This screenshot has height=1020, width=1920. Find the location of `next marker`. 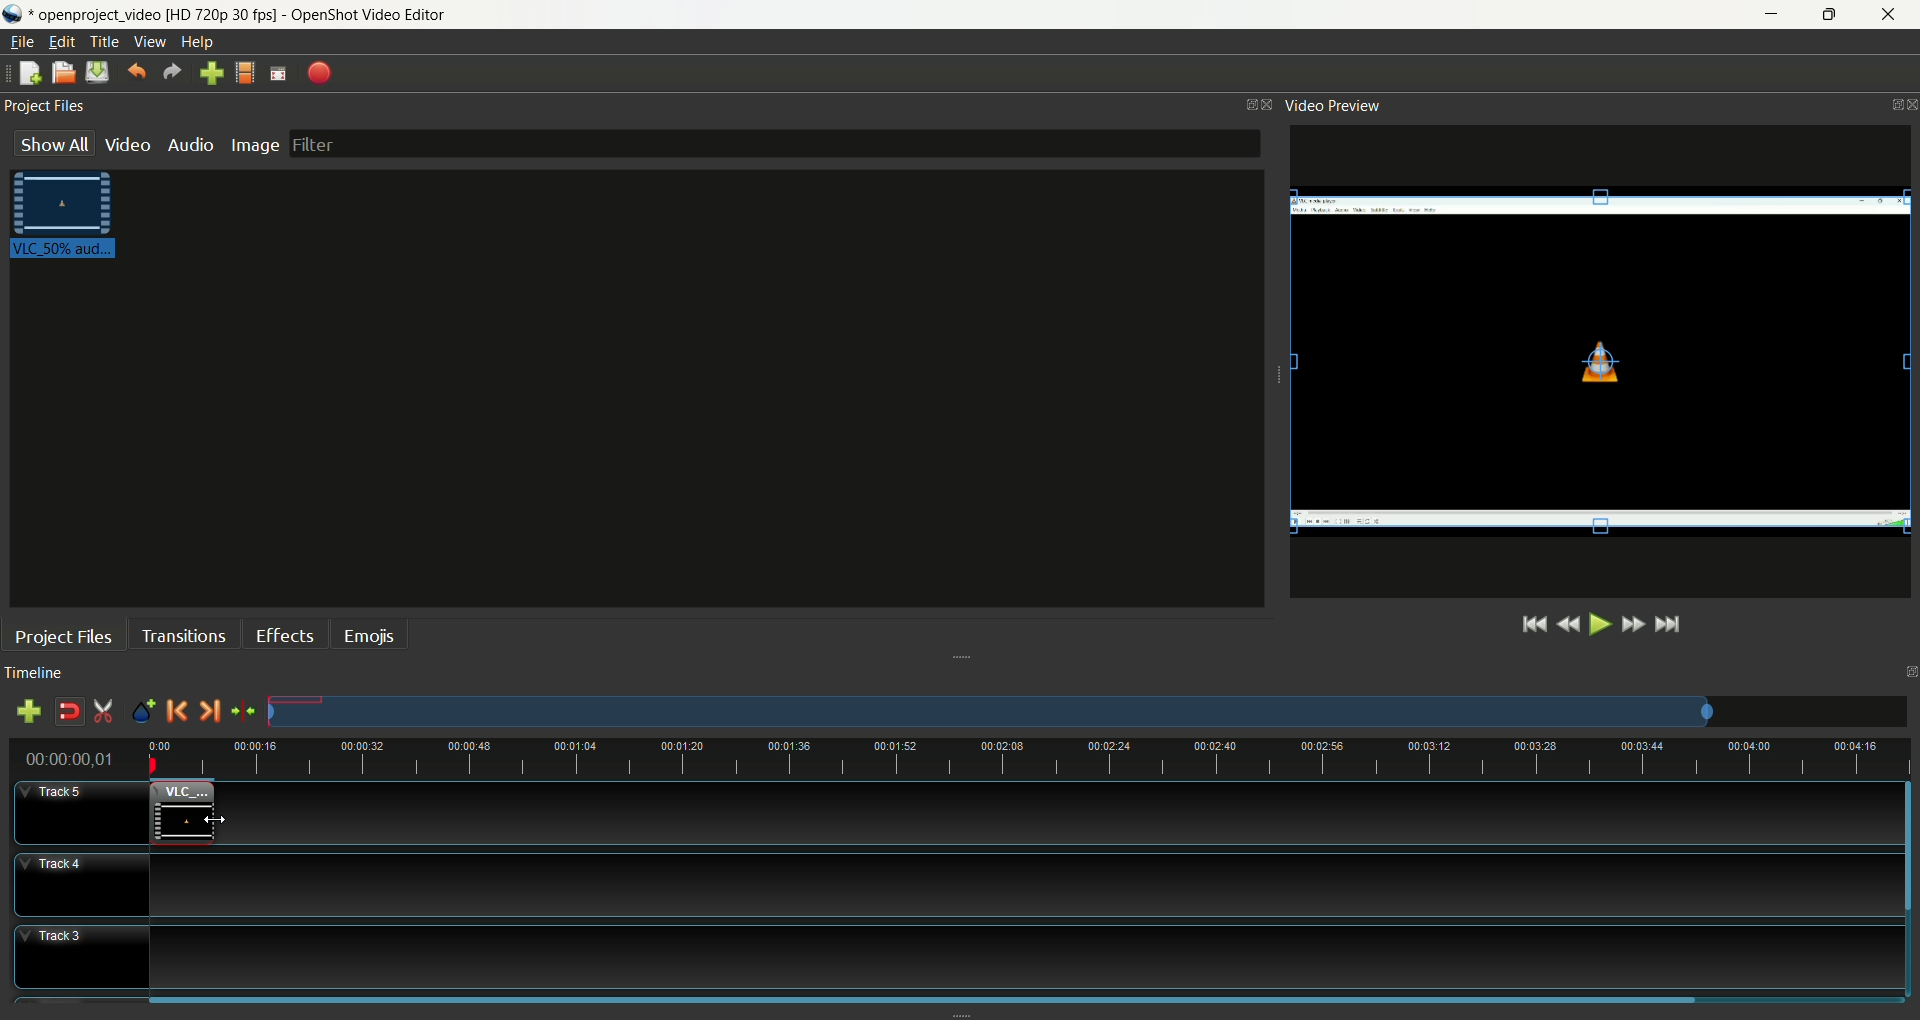

next marker is located at coordinates (209, 711).